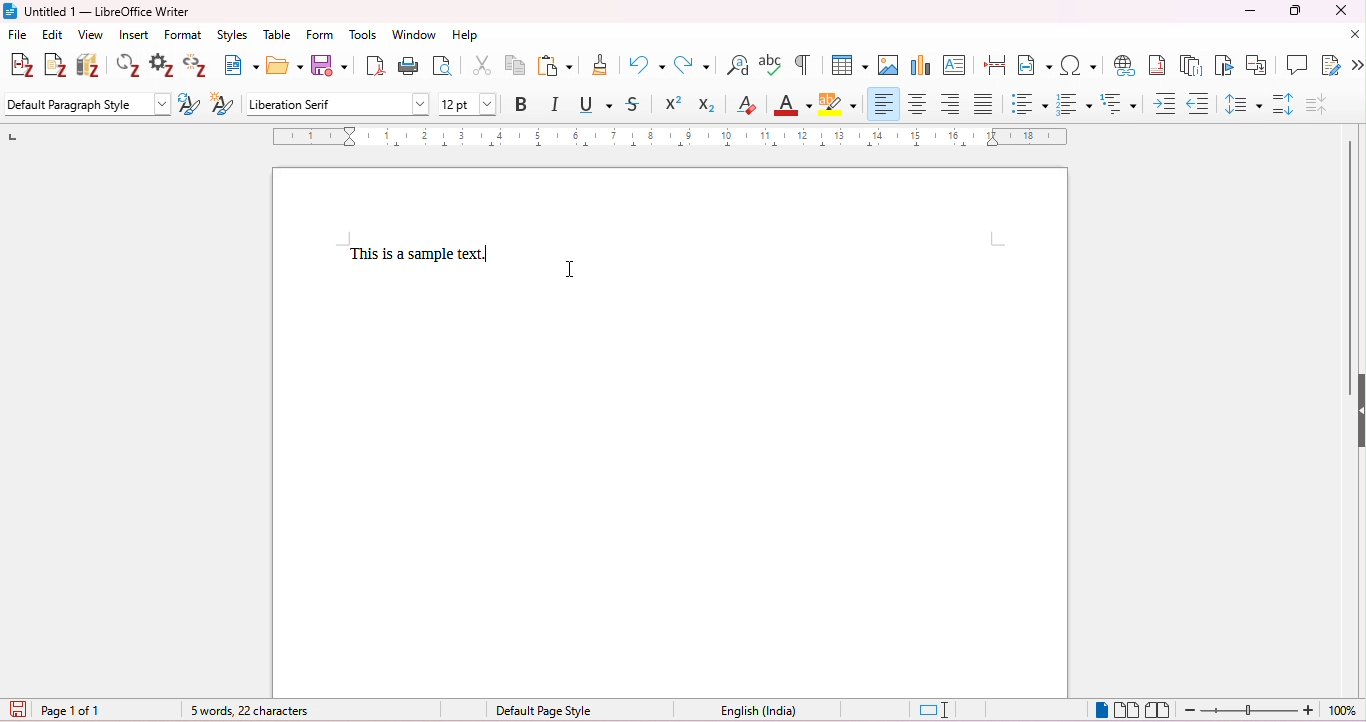 The width and height of the screenshot is (1366, 722). What do you see at coordinates (571, 270) in the screenshot?
I see `cursor` at bounding box center [571, 270].